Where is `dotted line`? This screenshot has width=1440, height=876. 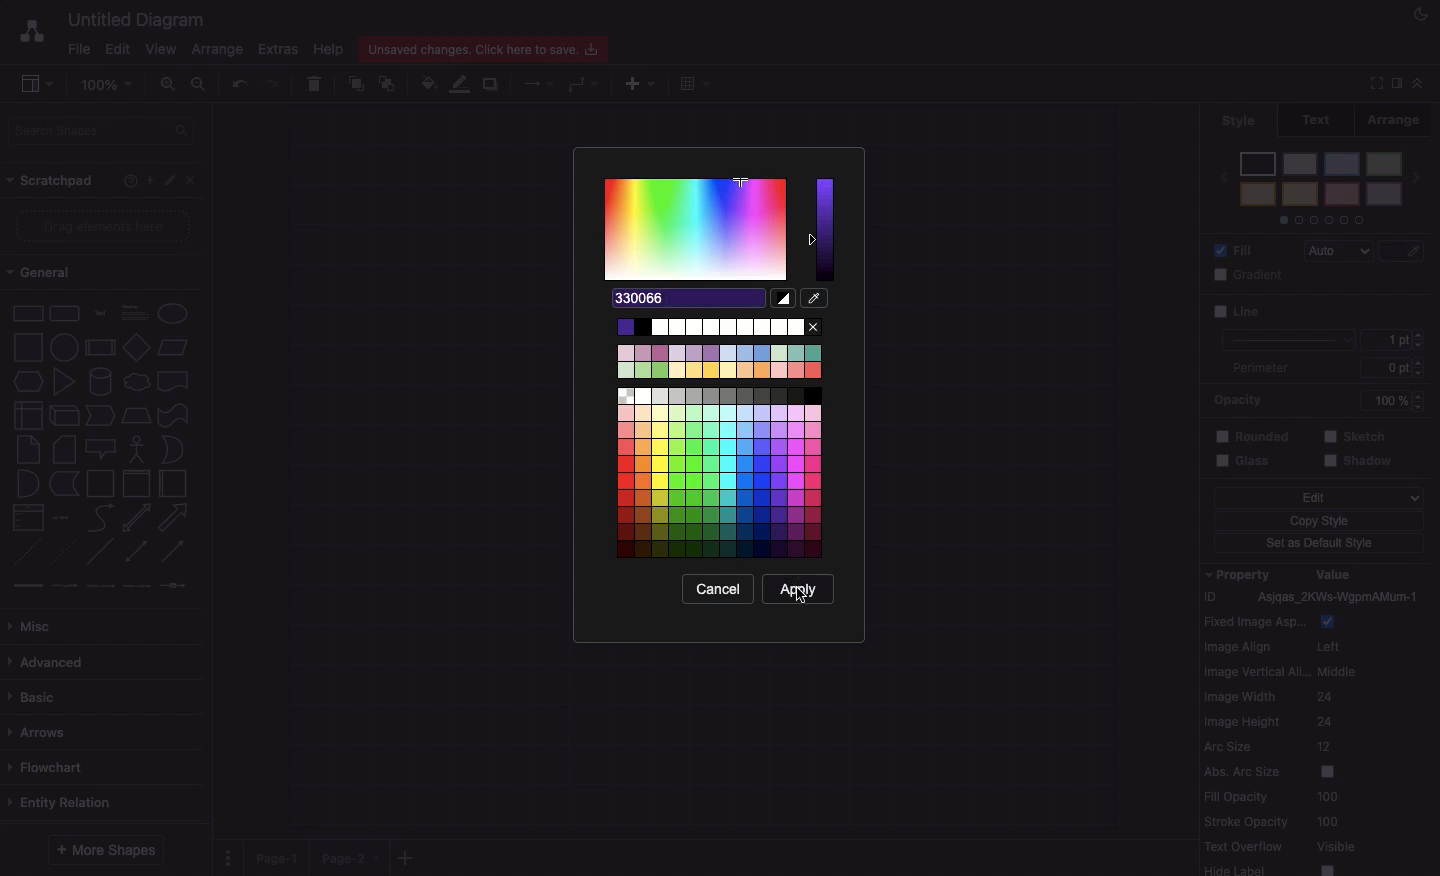
dotted line is located at coordinates (66, 554).